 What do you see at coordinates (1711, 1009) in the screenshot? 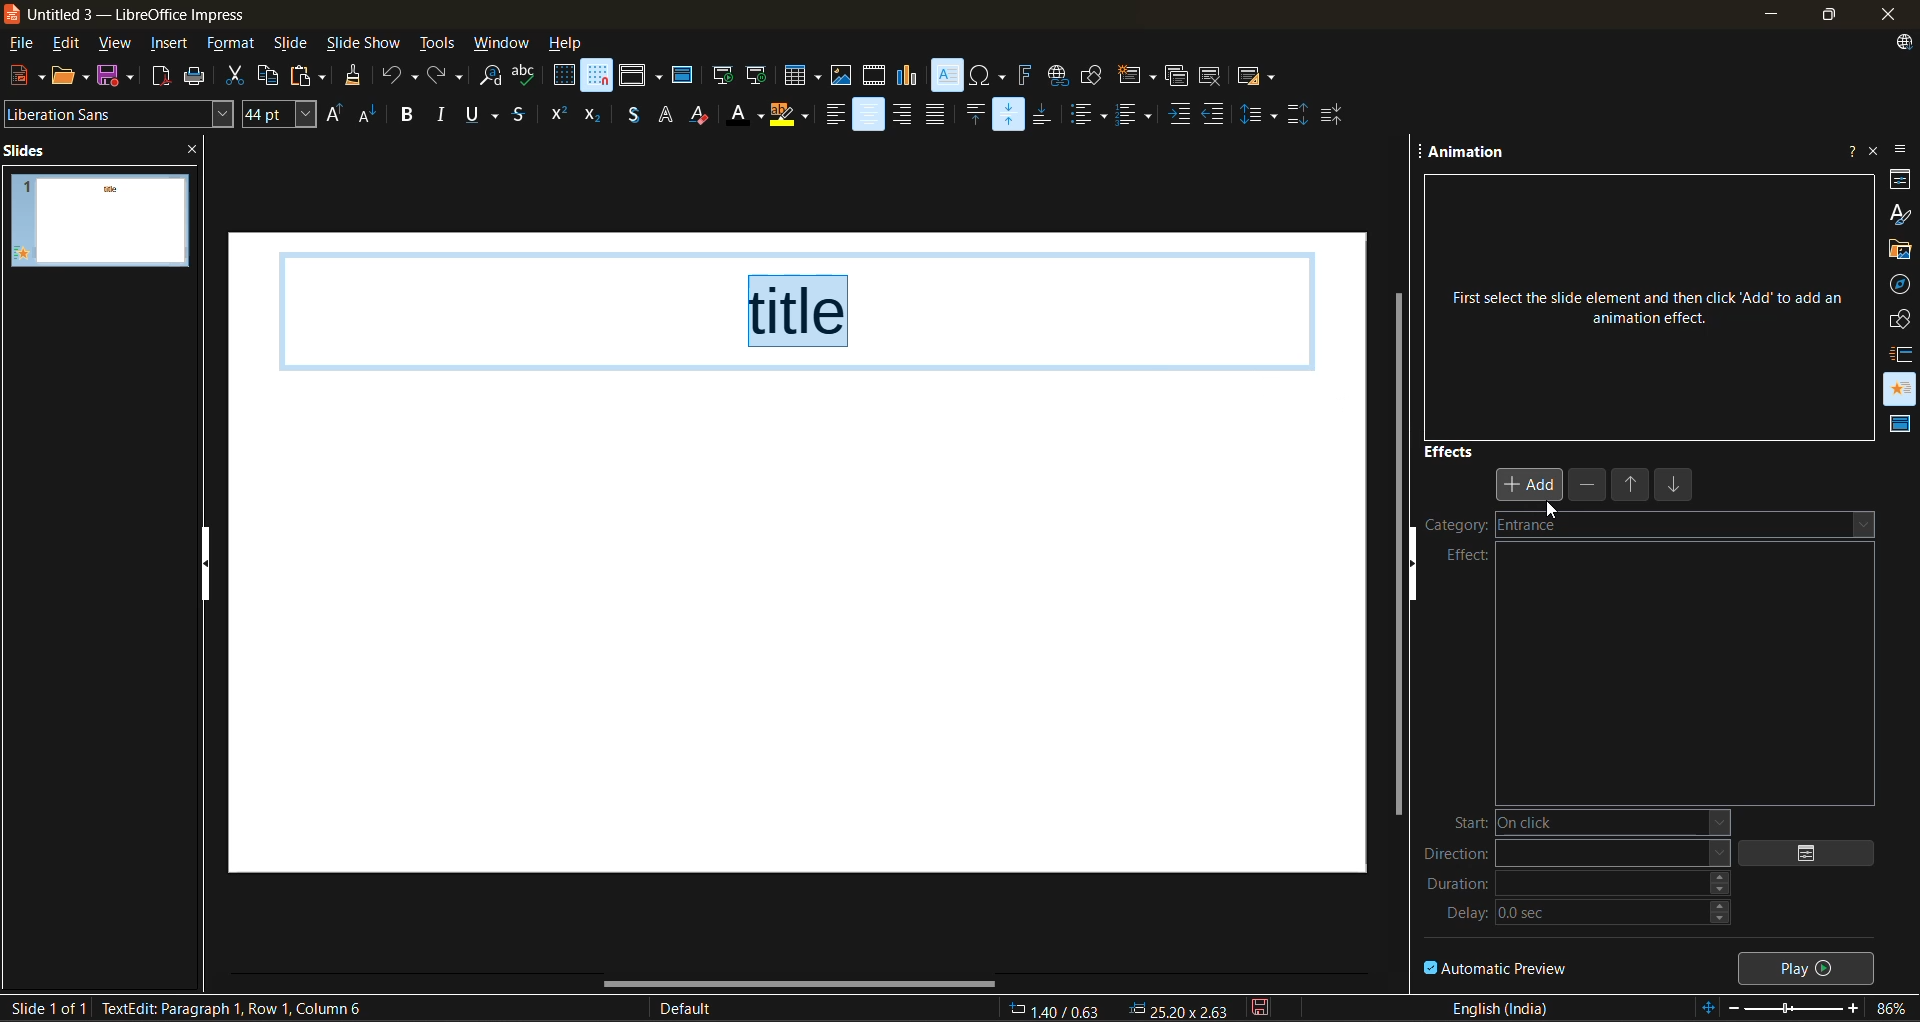
I see `fit to slide` at bounding box center [1711, 1009].